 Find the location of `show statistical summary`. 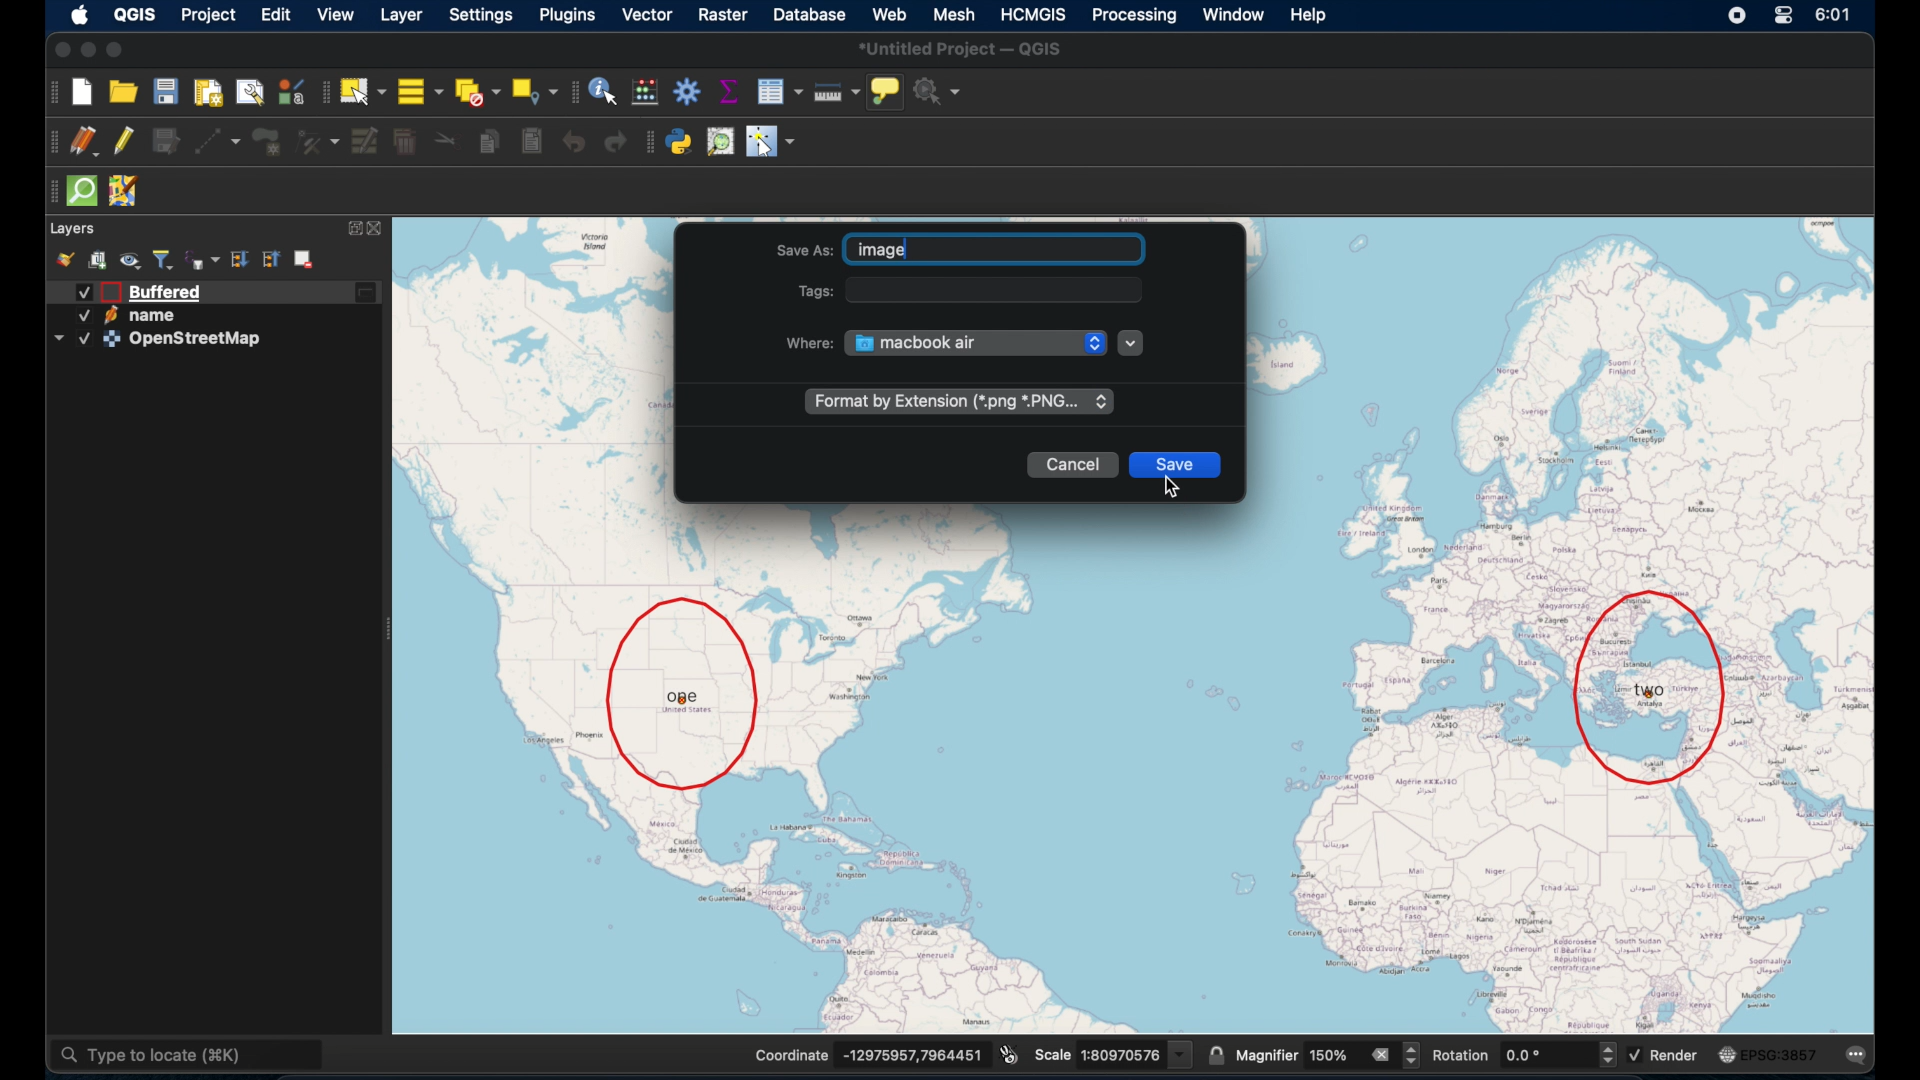

show statistical summary is located at coordinates (730, 90).